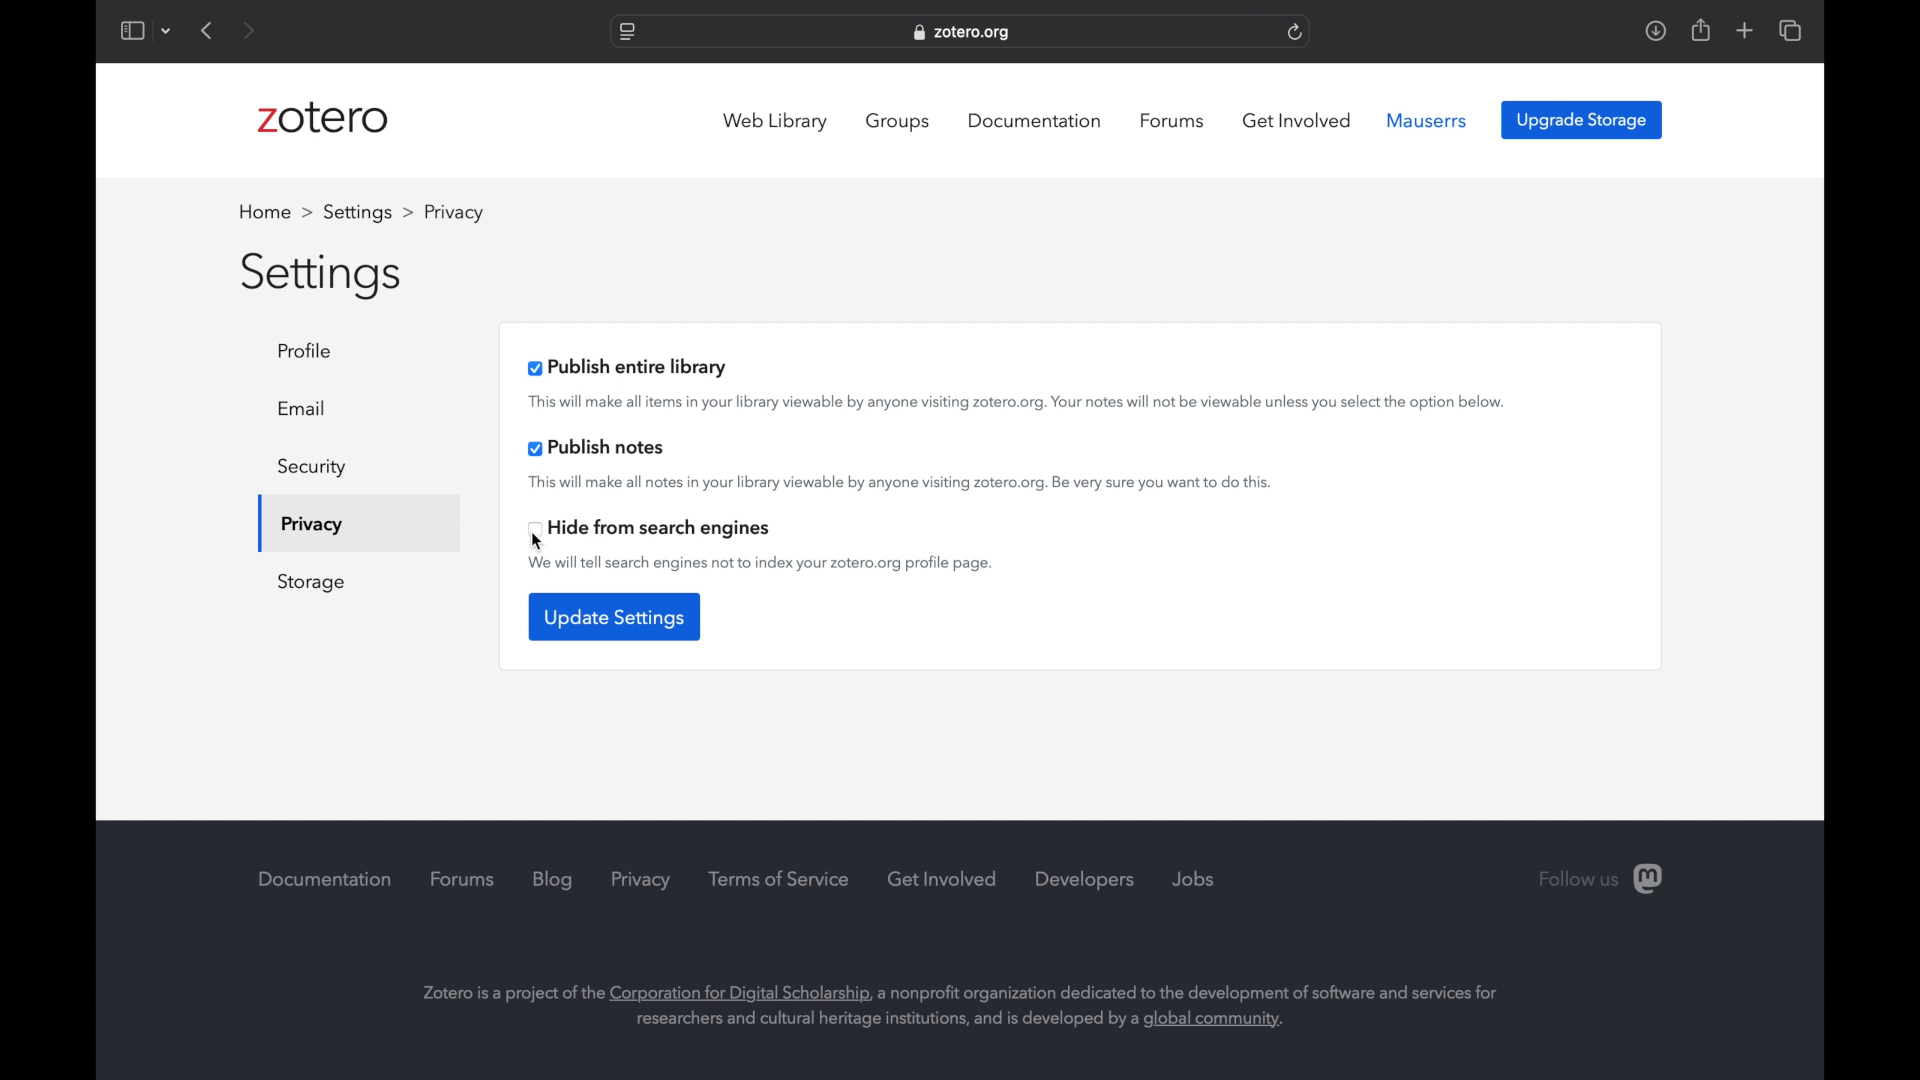 The height and width of the screenshot is (1080, 1920). I want to click on downloads, so click(1656, 30).